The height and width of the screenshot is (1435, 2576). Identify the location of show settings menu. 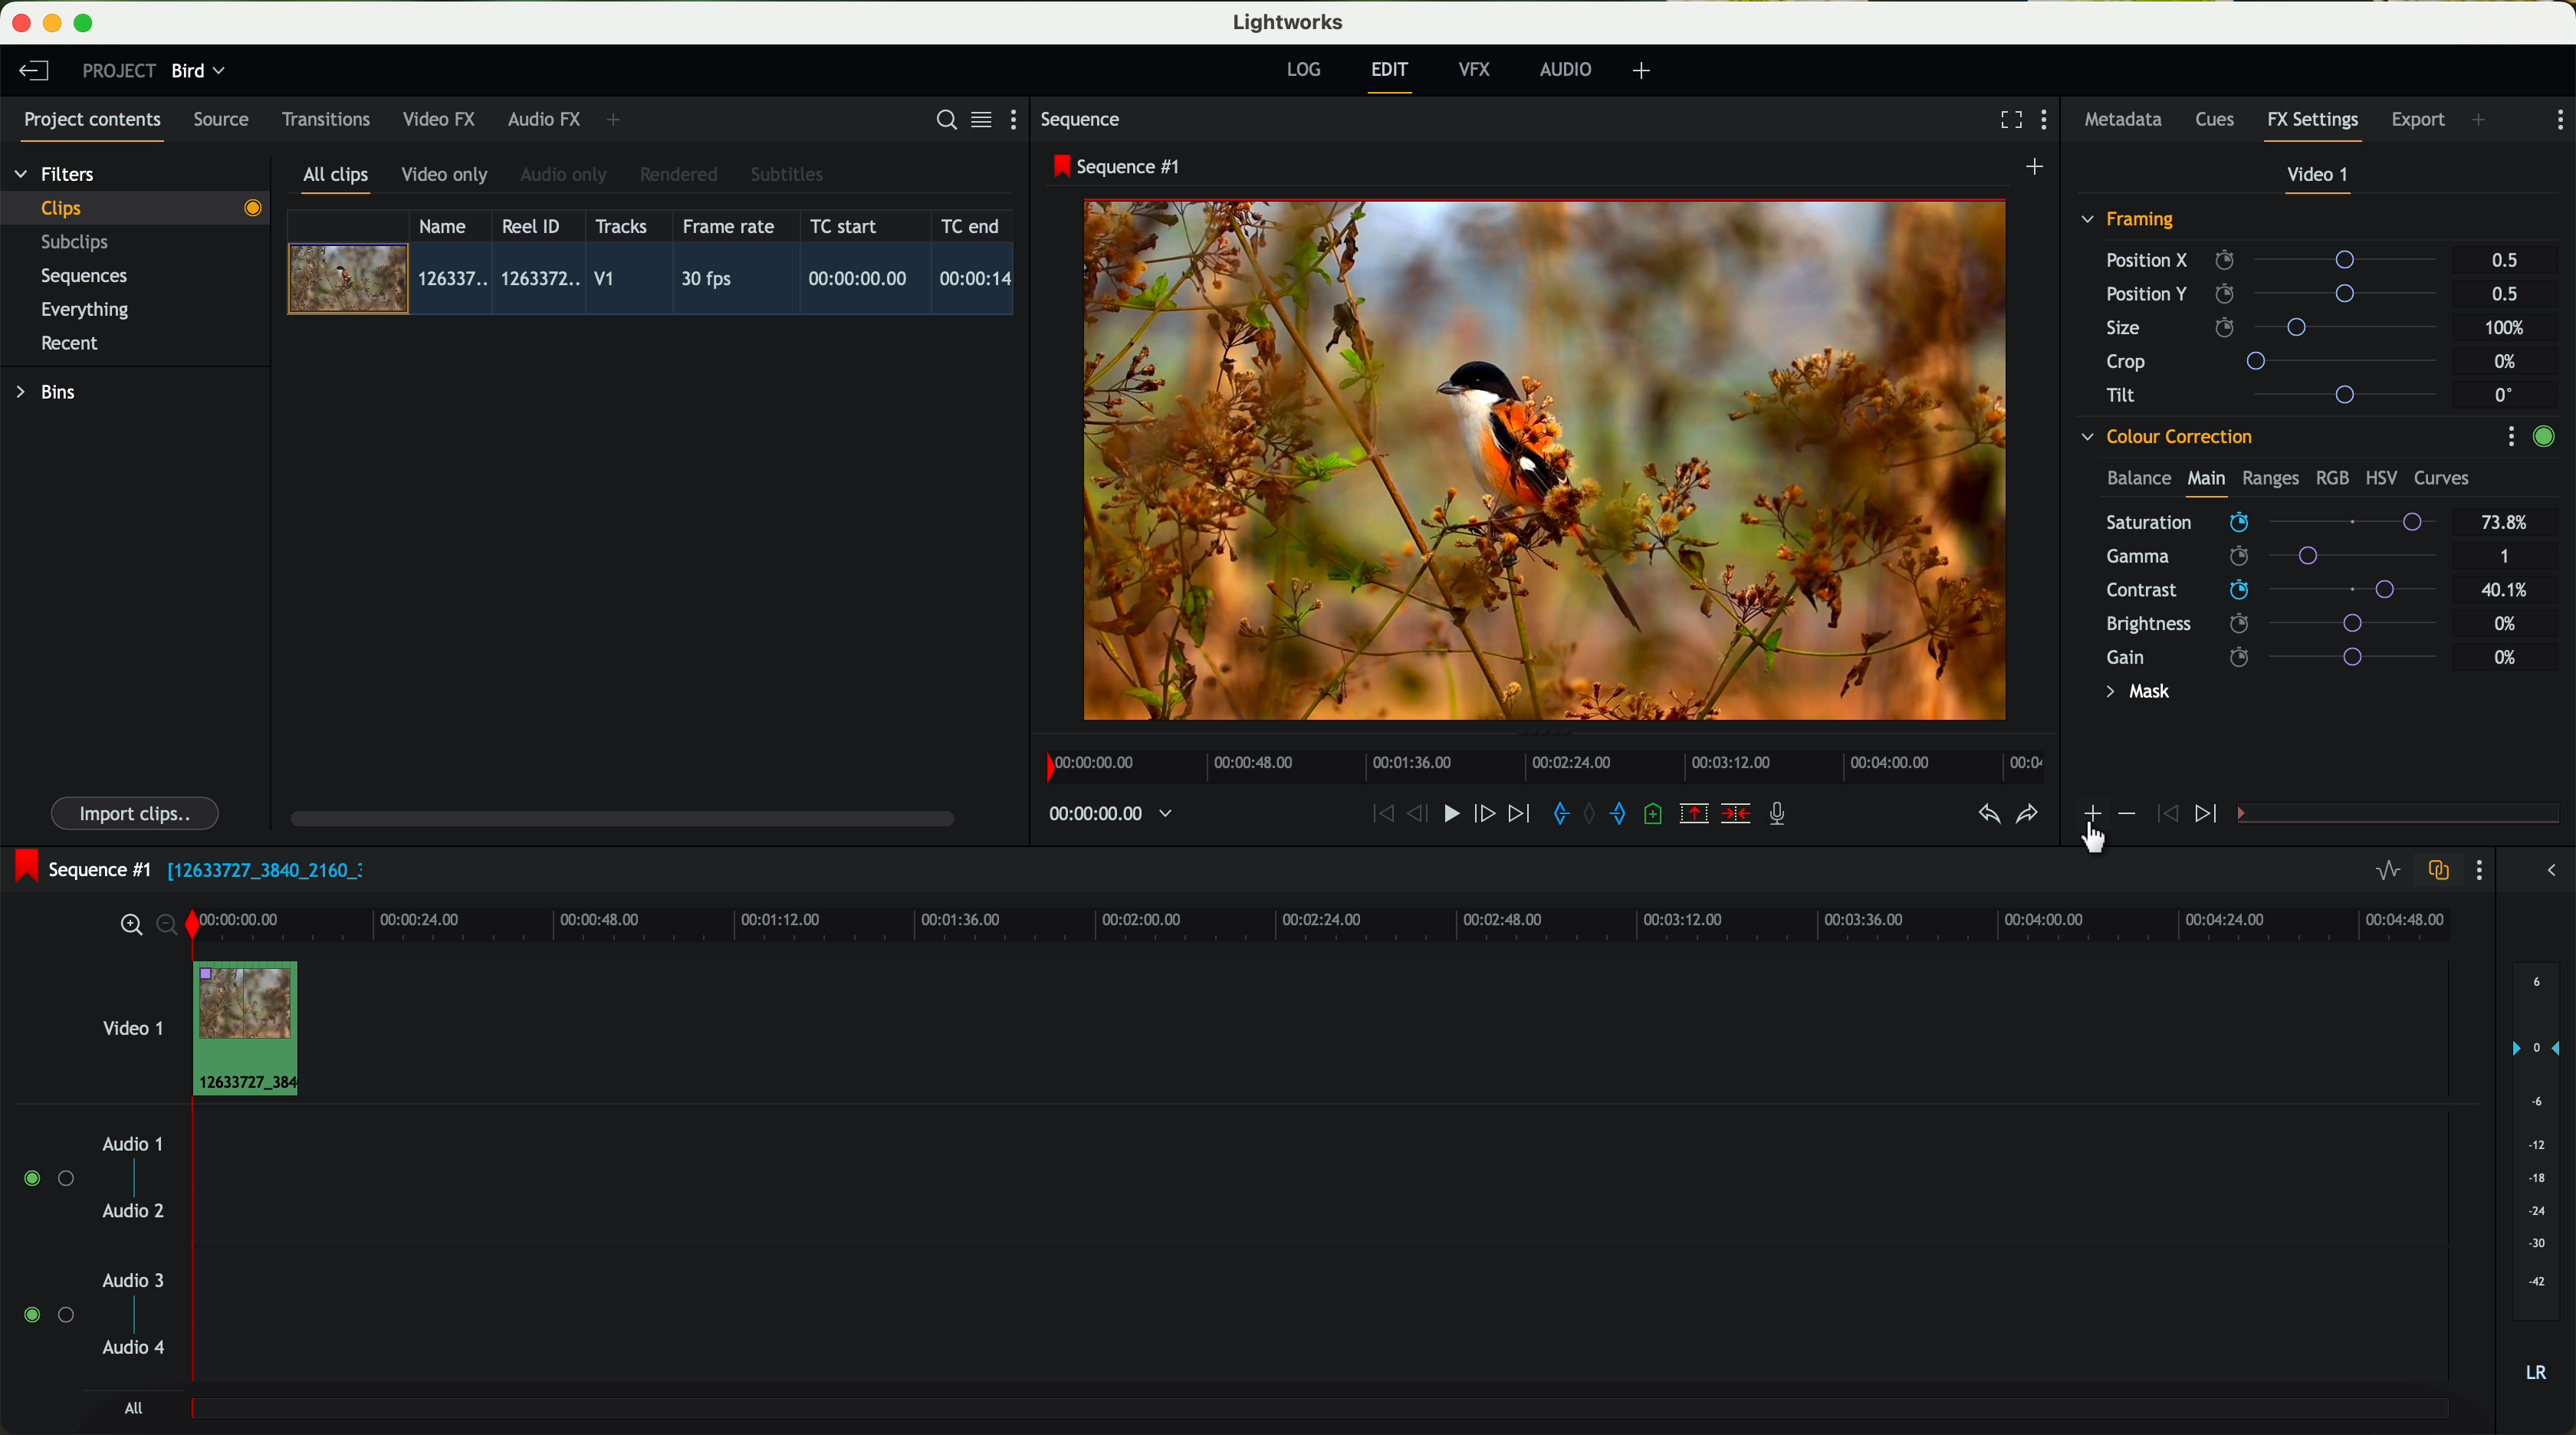
(2558, 120).